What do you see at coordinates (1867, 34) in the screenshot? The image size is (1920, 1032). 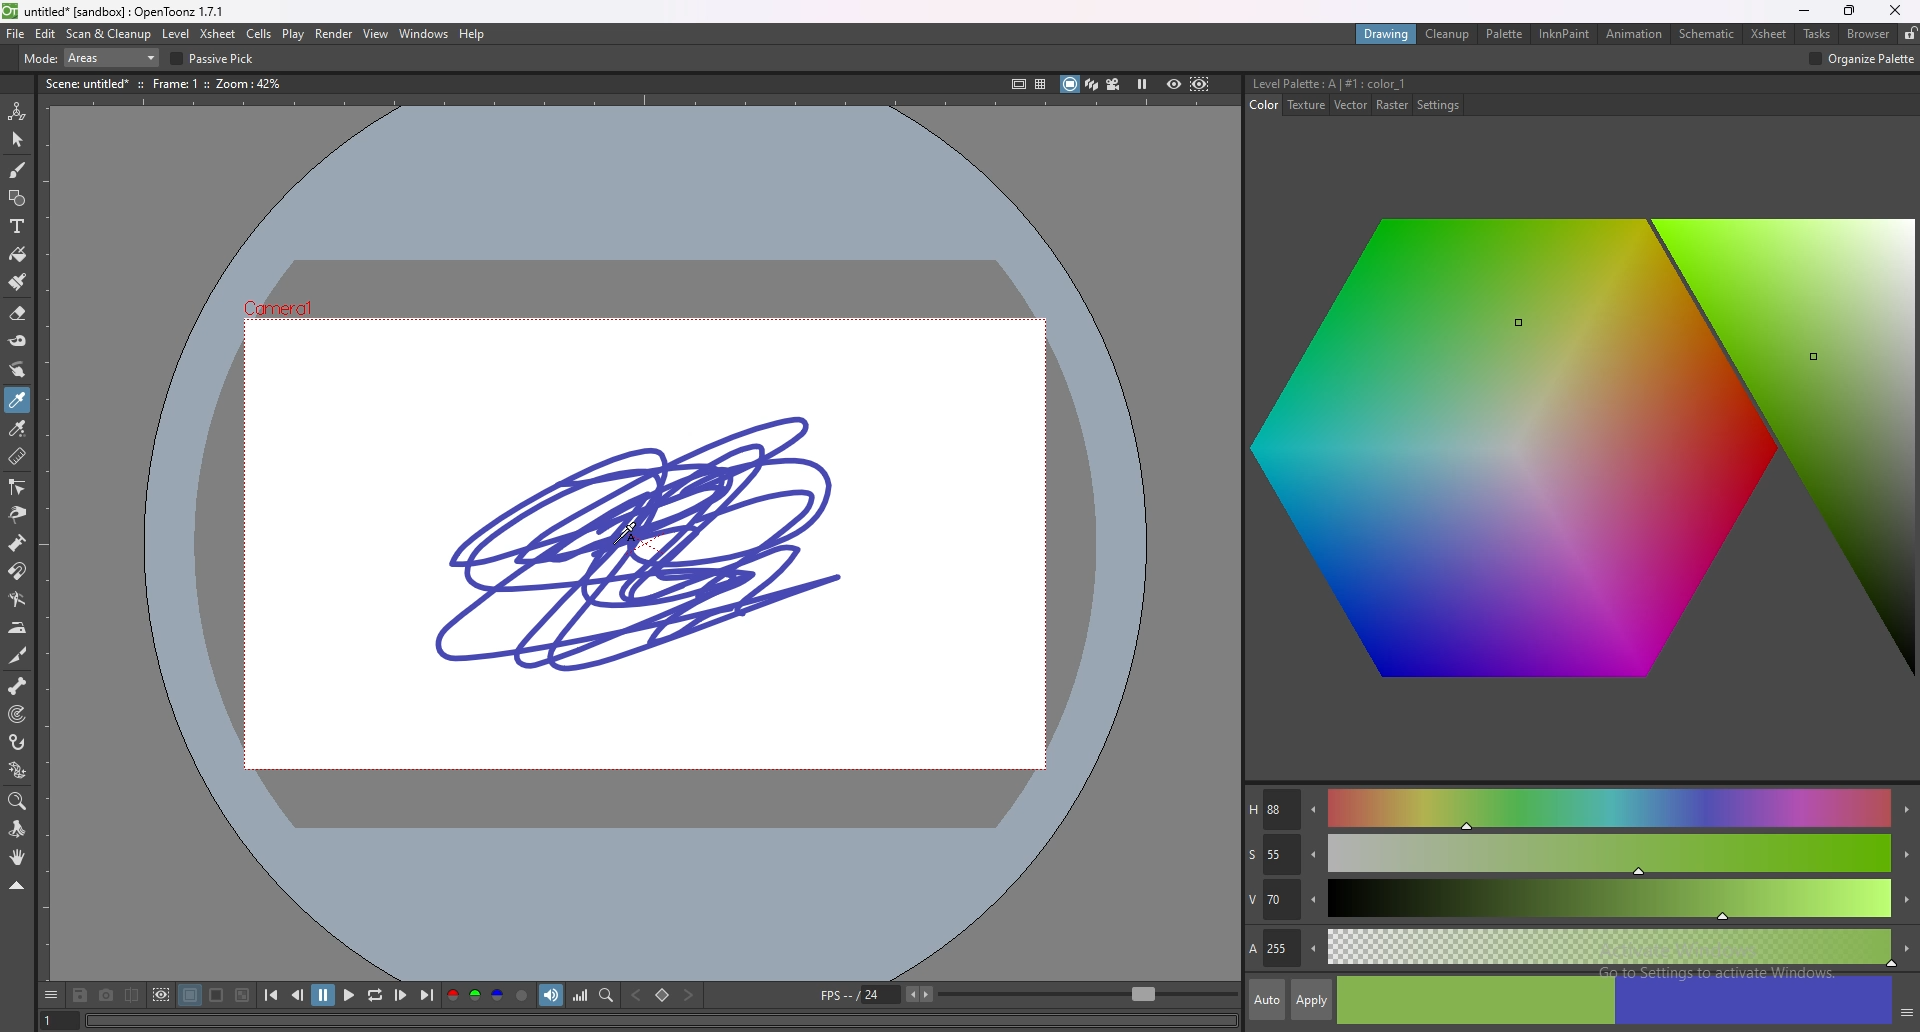 I see `browser` at bounding box center [1867, 34].